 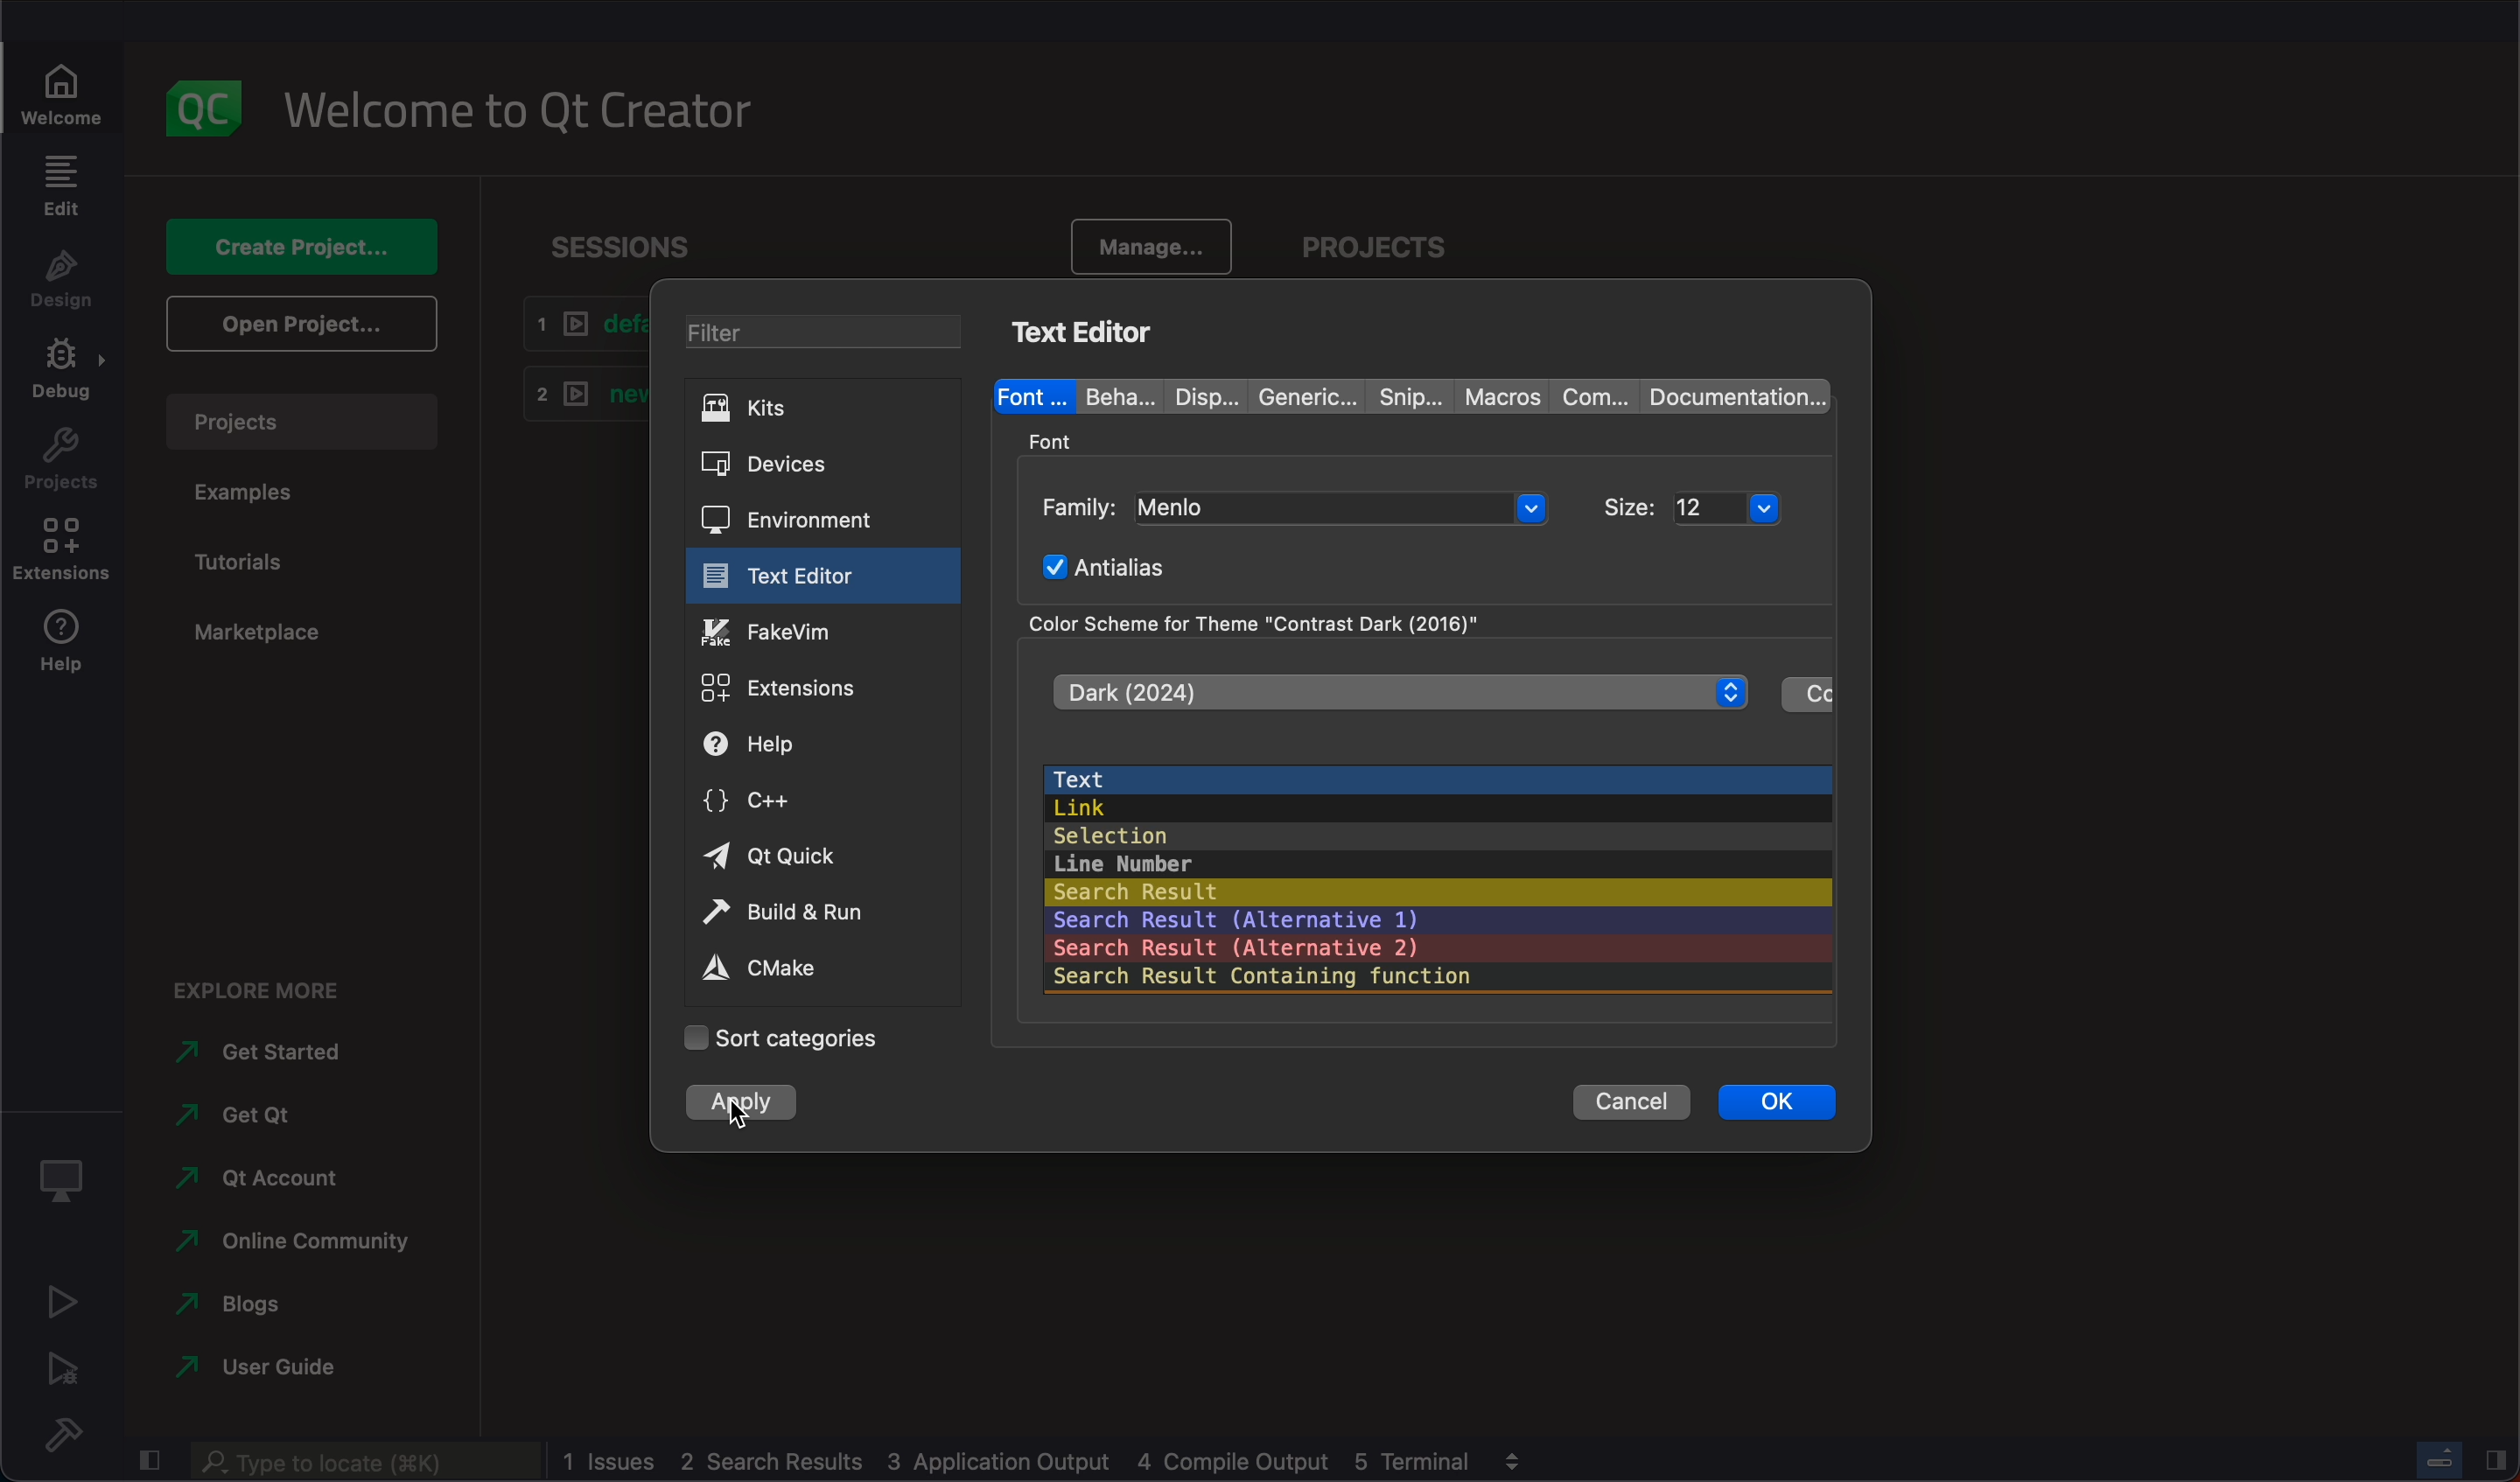 What do you see at coordinates (1144, 240) in the screenshot?
I see `manage` at bounding box center [1144, 240].